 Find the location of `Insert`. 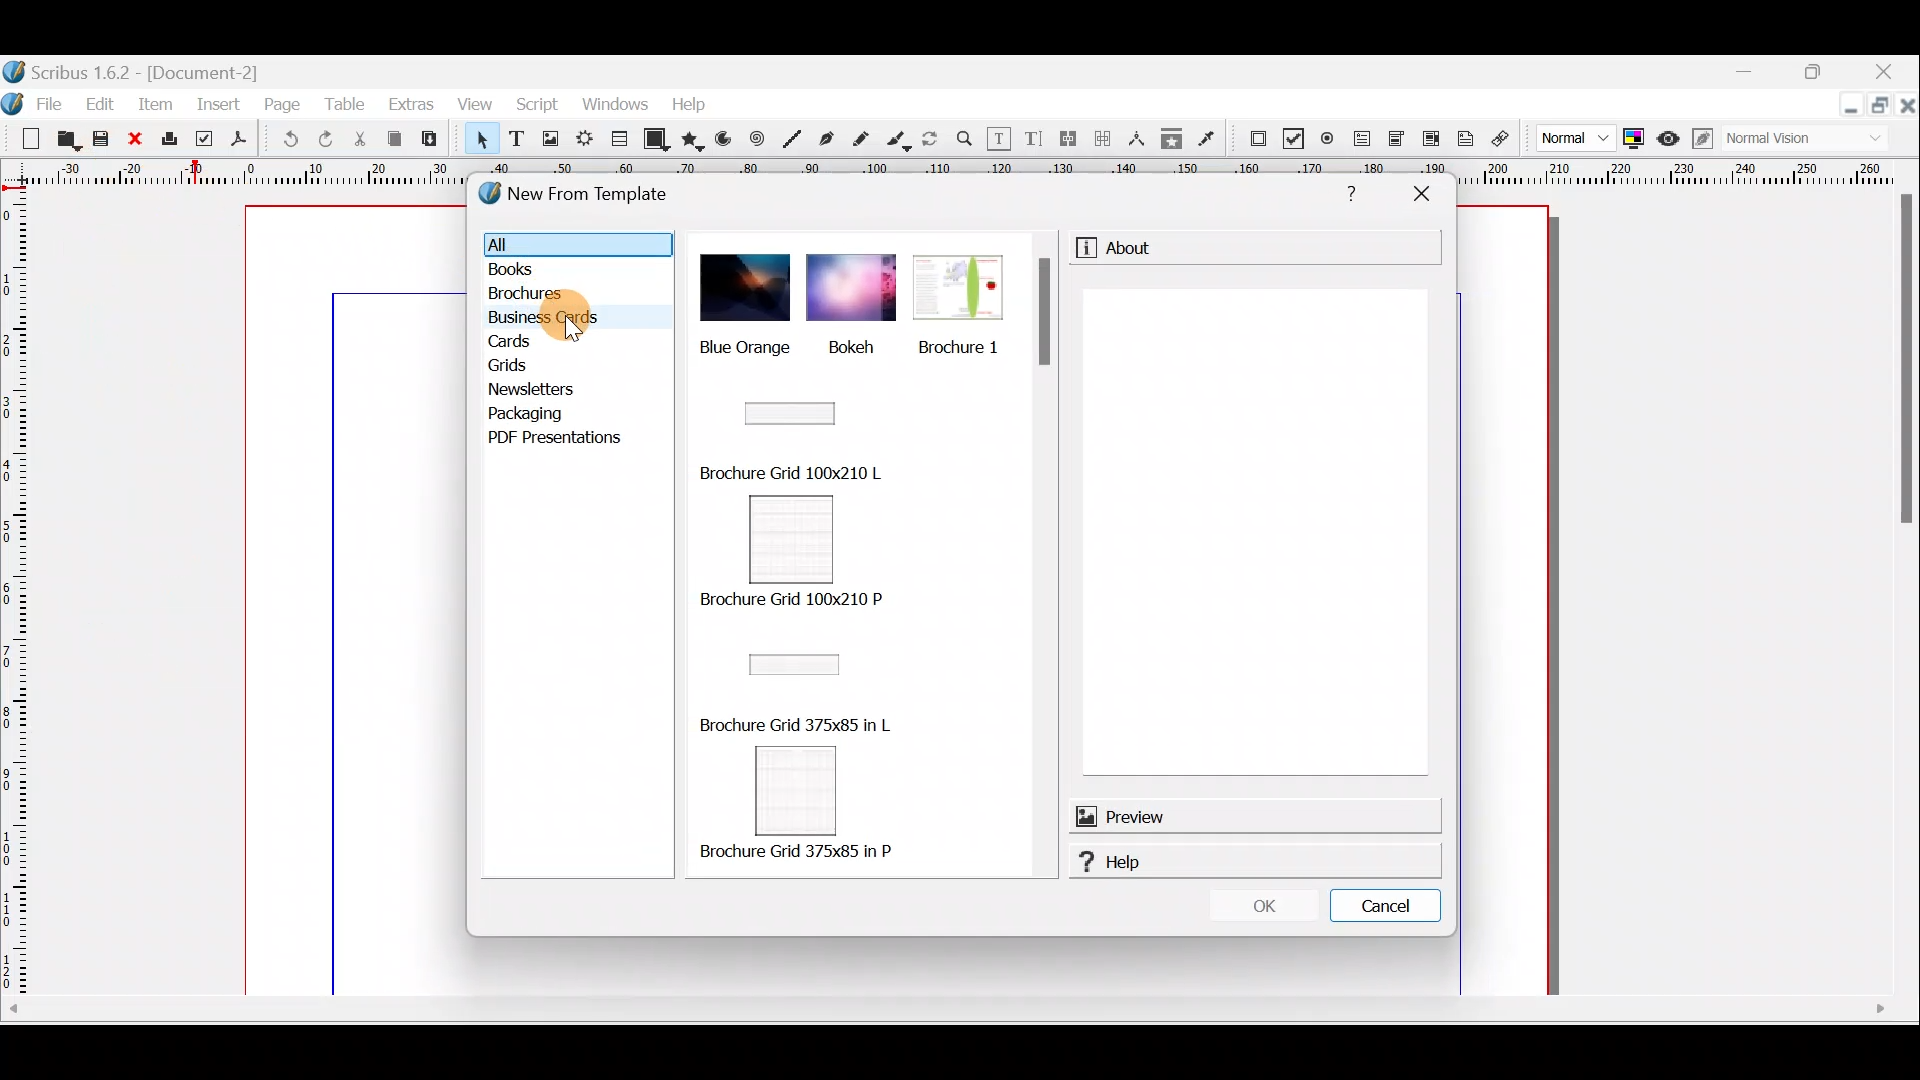

Insert is located at coordinates (222, 104).